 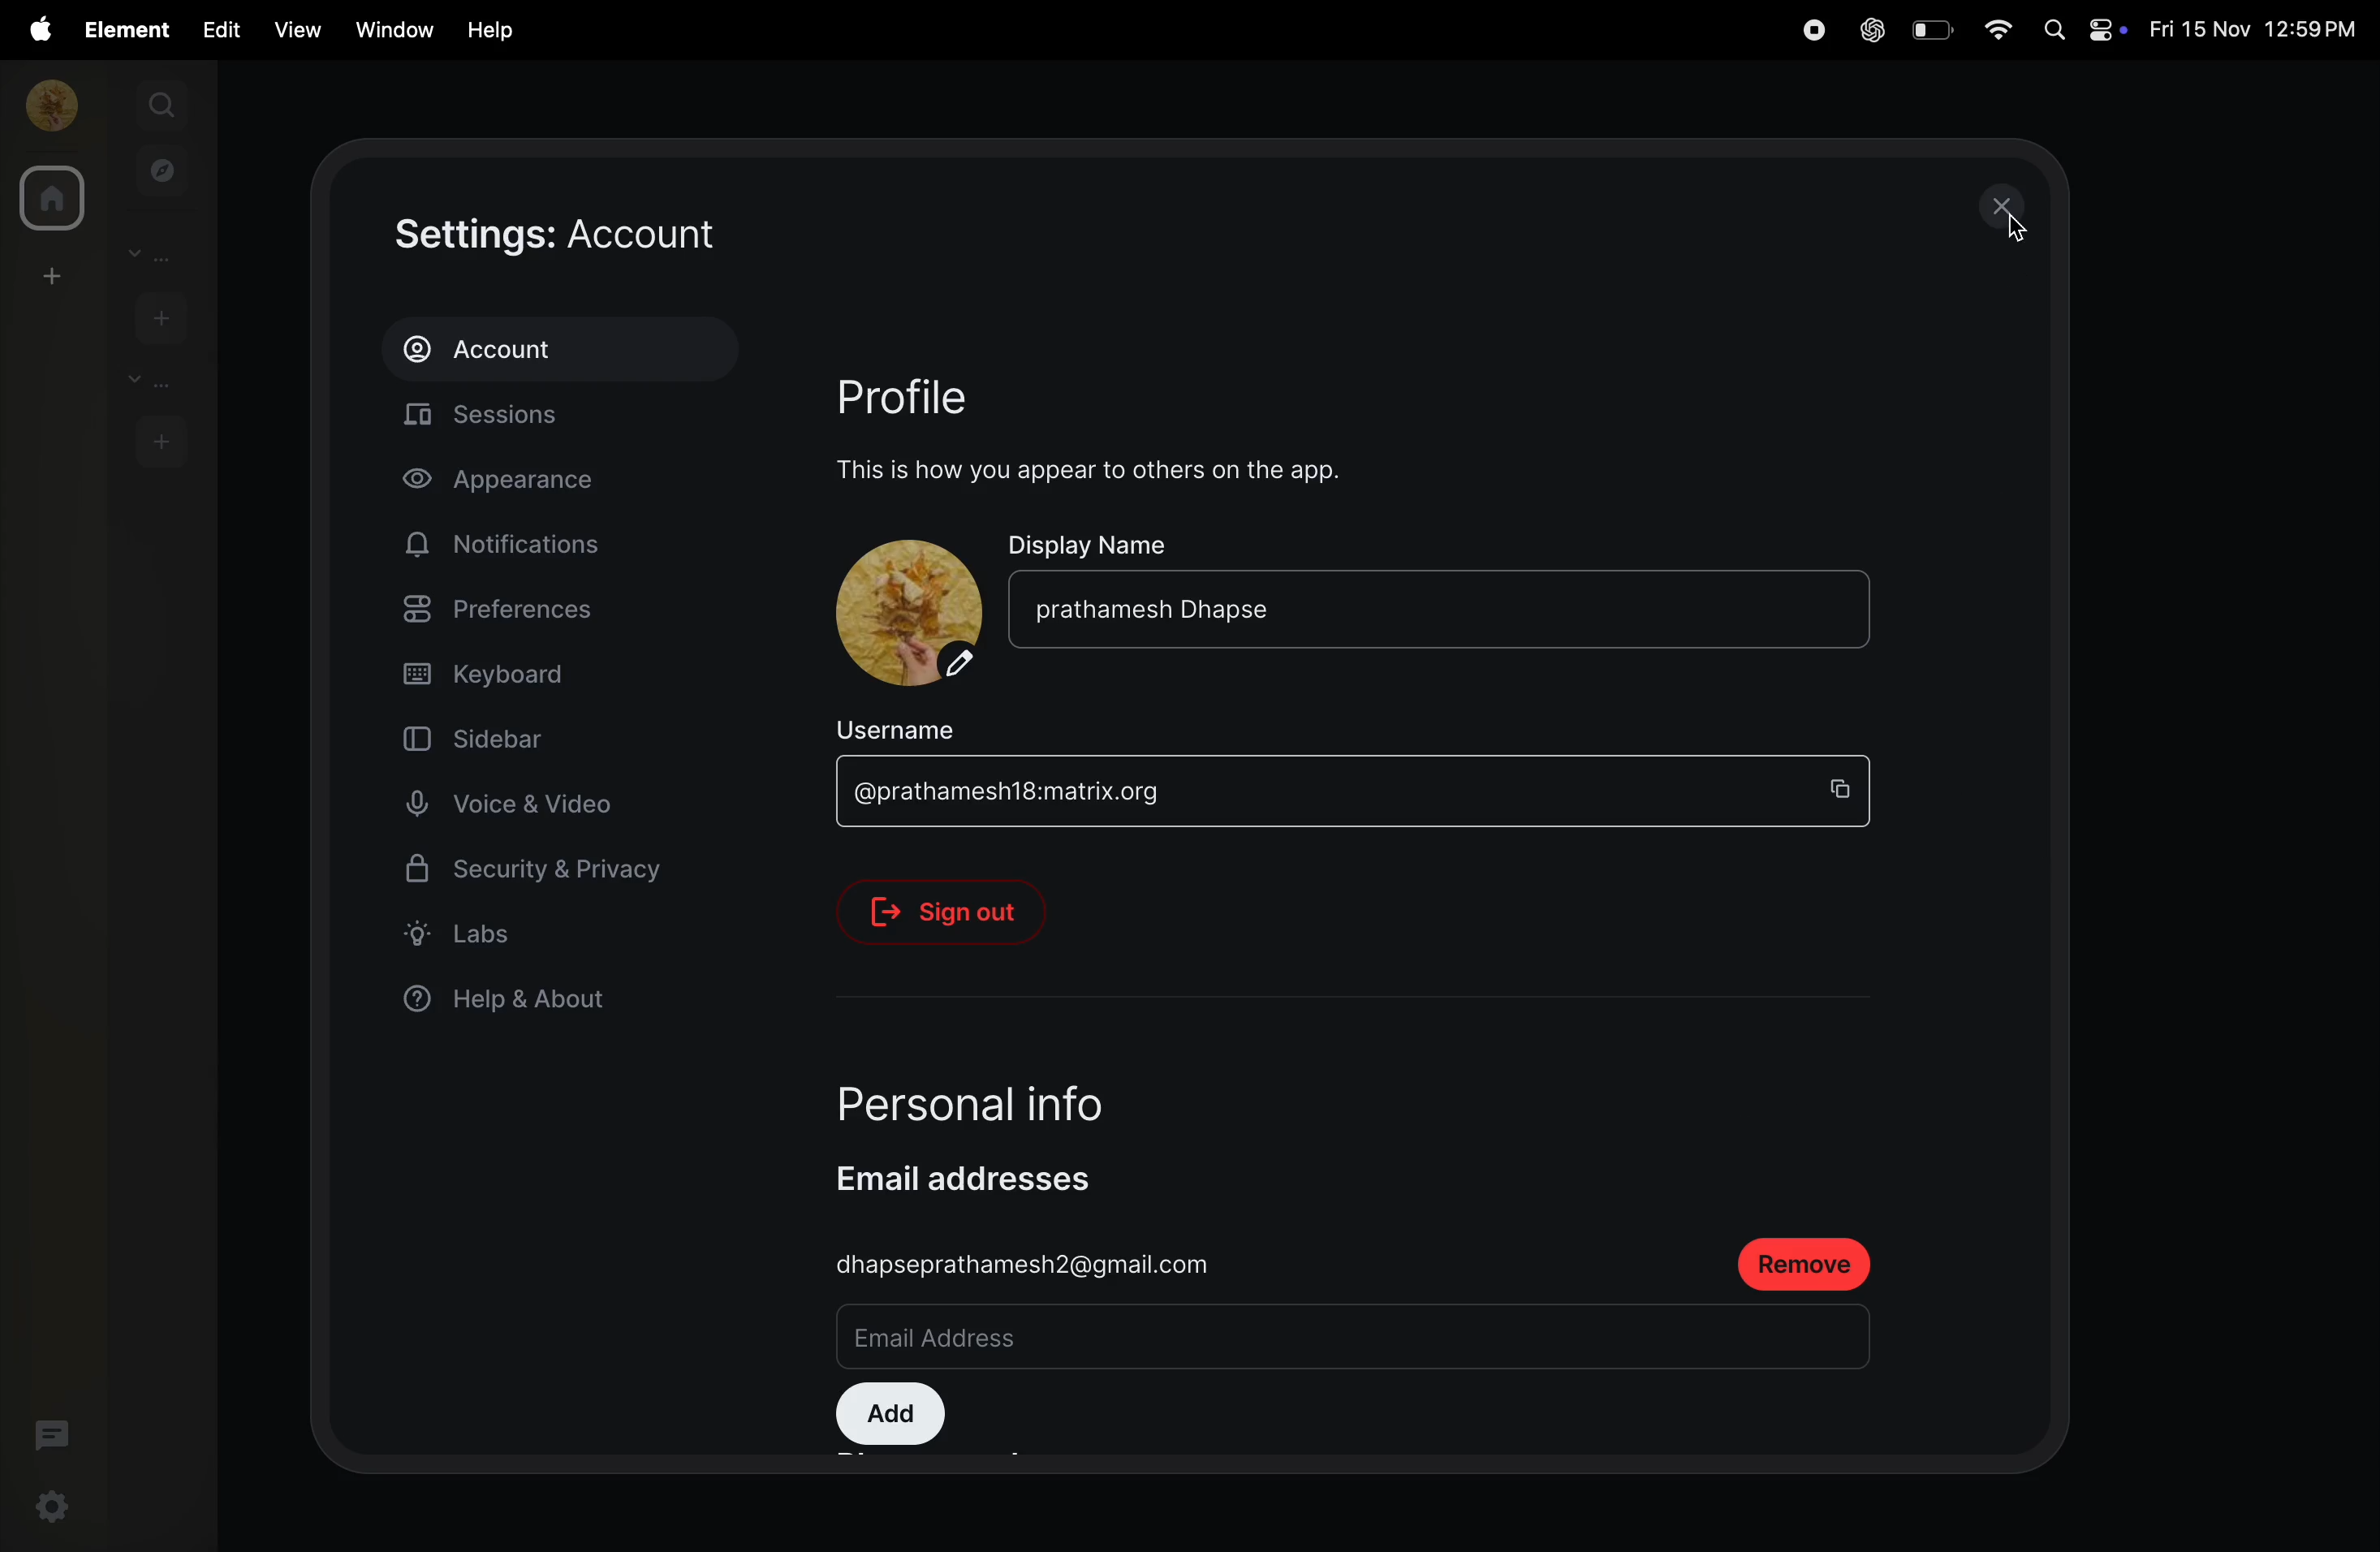 What do you see at coordinates (146, 381) in the screenshot?
I see `rooms` at bounding box center [146, 381].